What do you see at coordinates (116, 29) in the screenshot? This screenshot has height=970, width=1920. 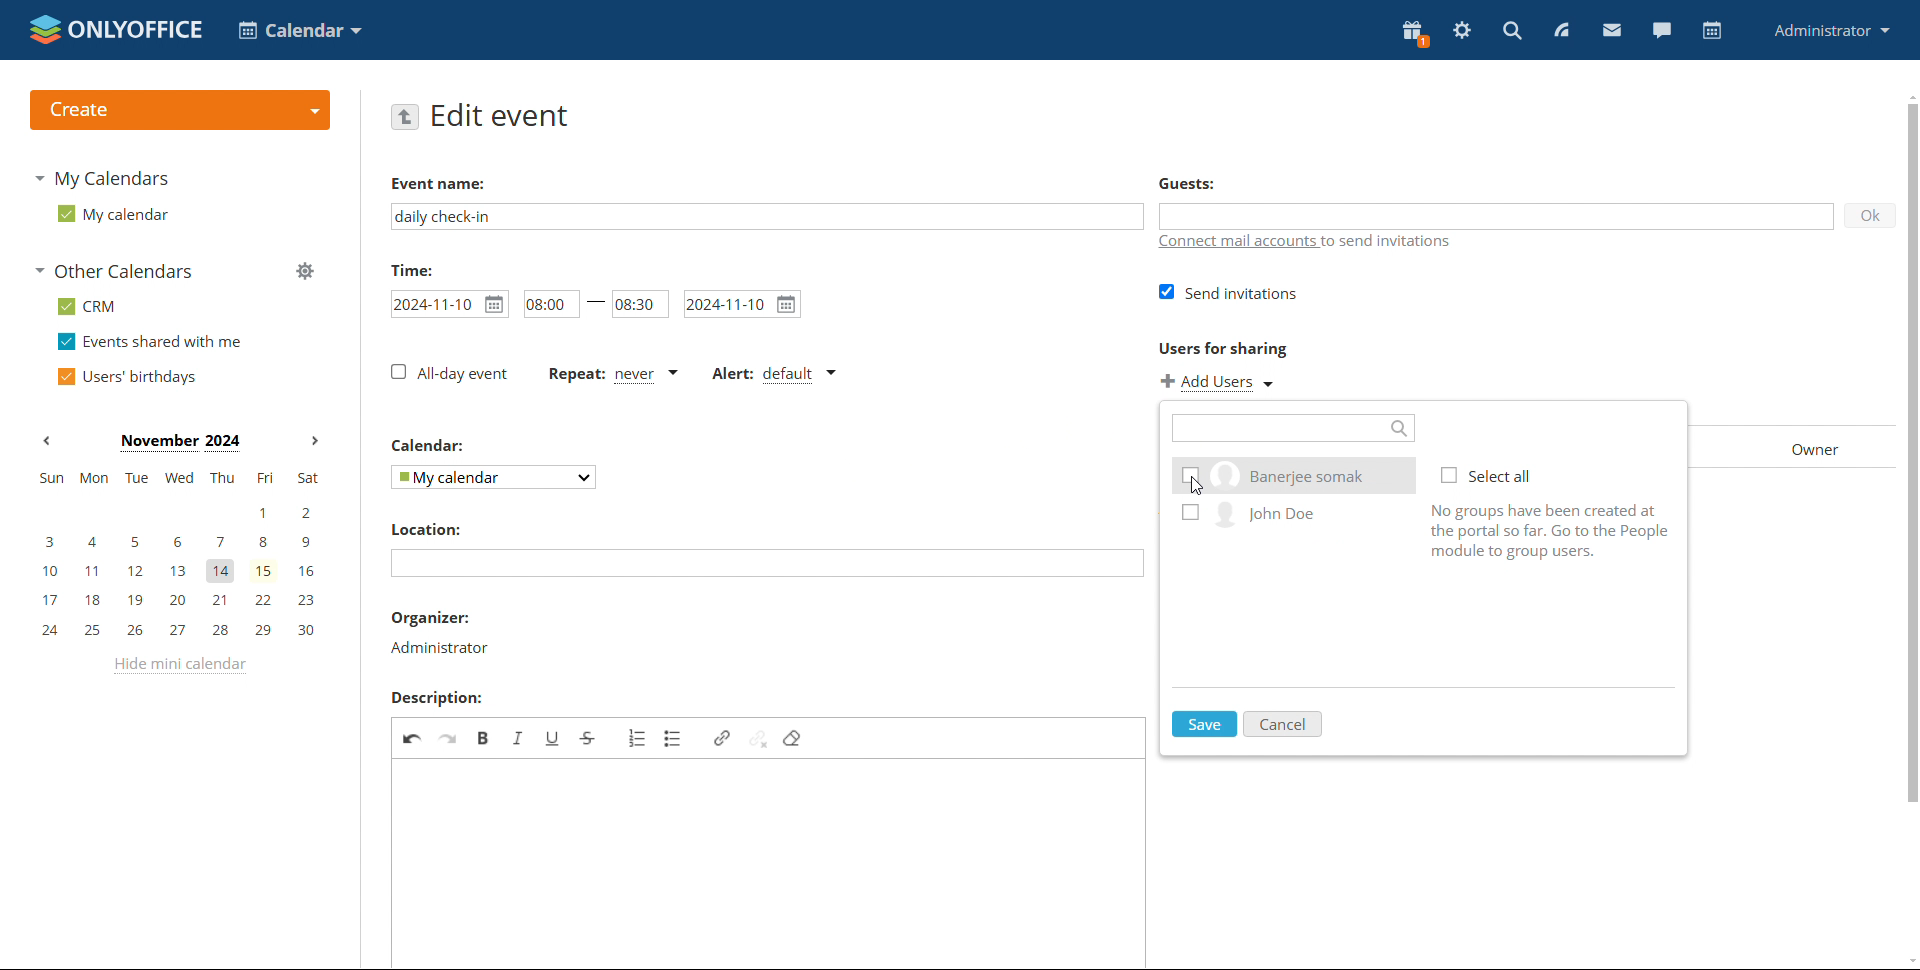 I see `logo` at bounding box center [116, 29].